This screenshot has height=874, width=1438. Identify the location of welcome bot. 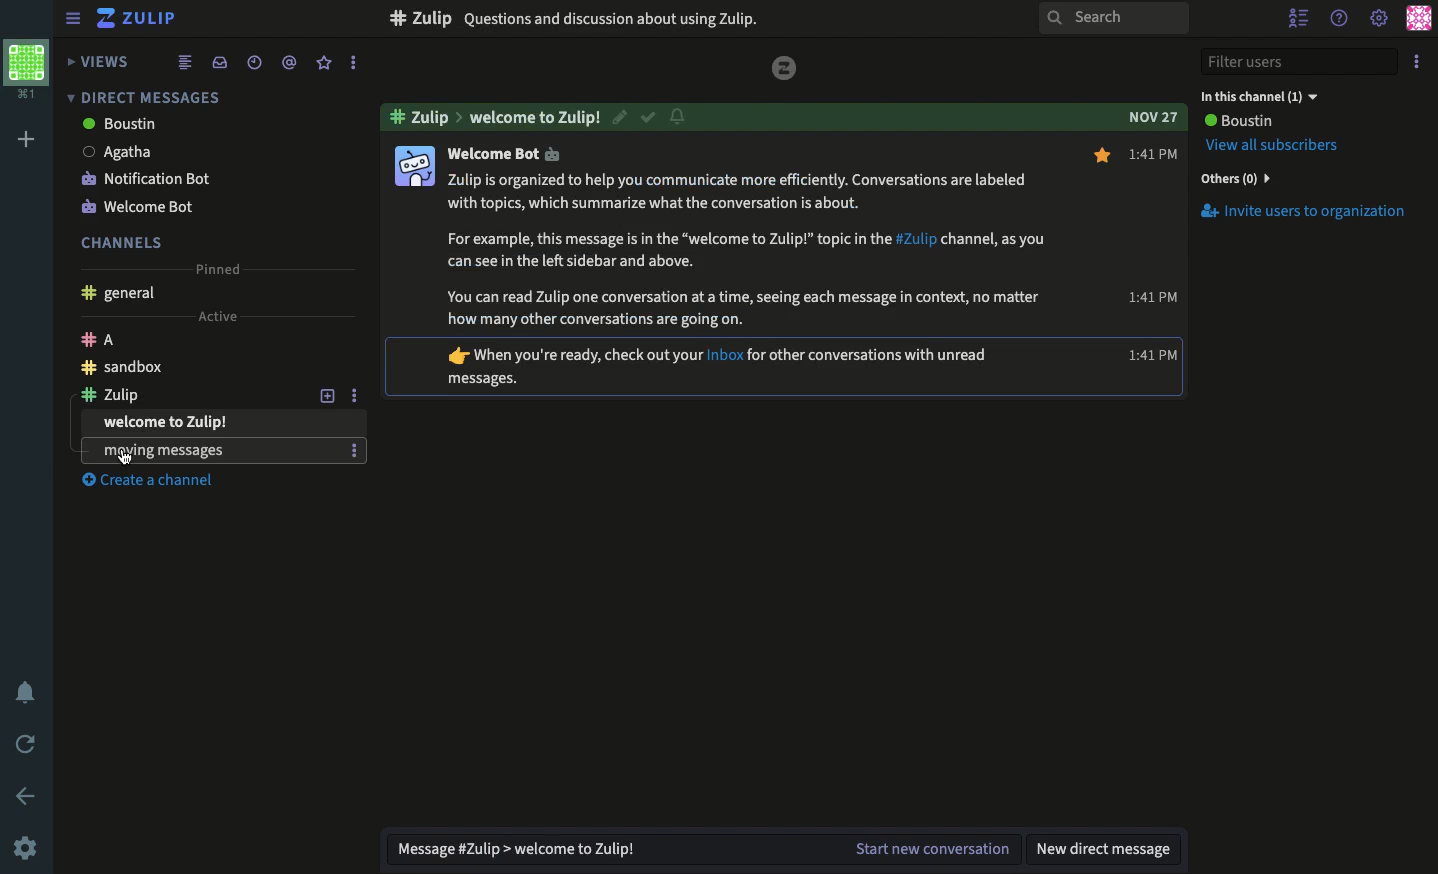
(503, 153).